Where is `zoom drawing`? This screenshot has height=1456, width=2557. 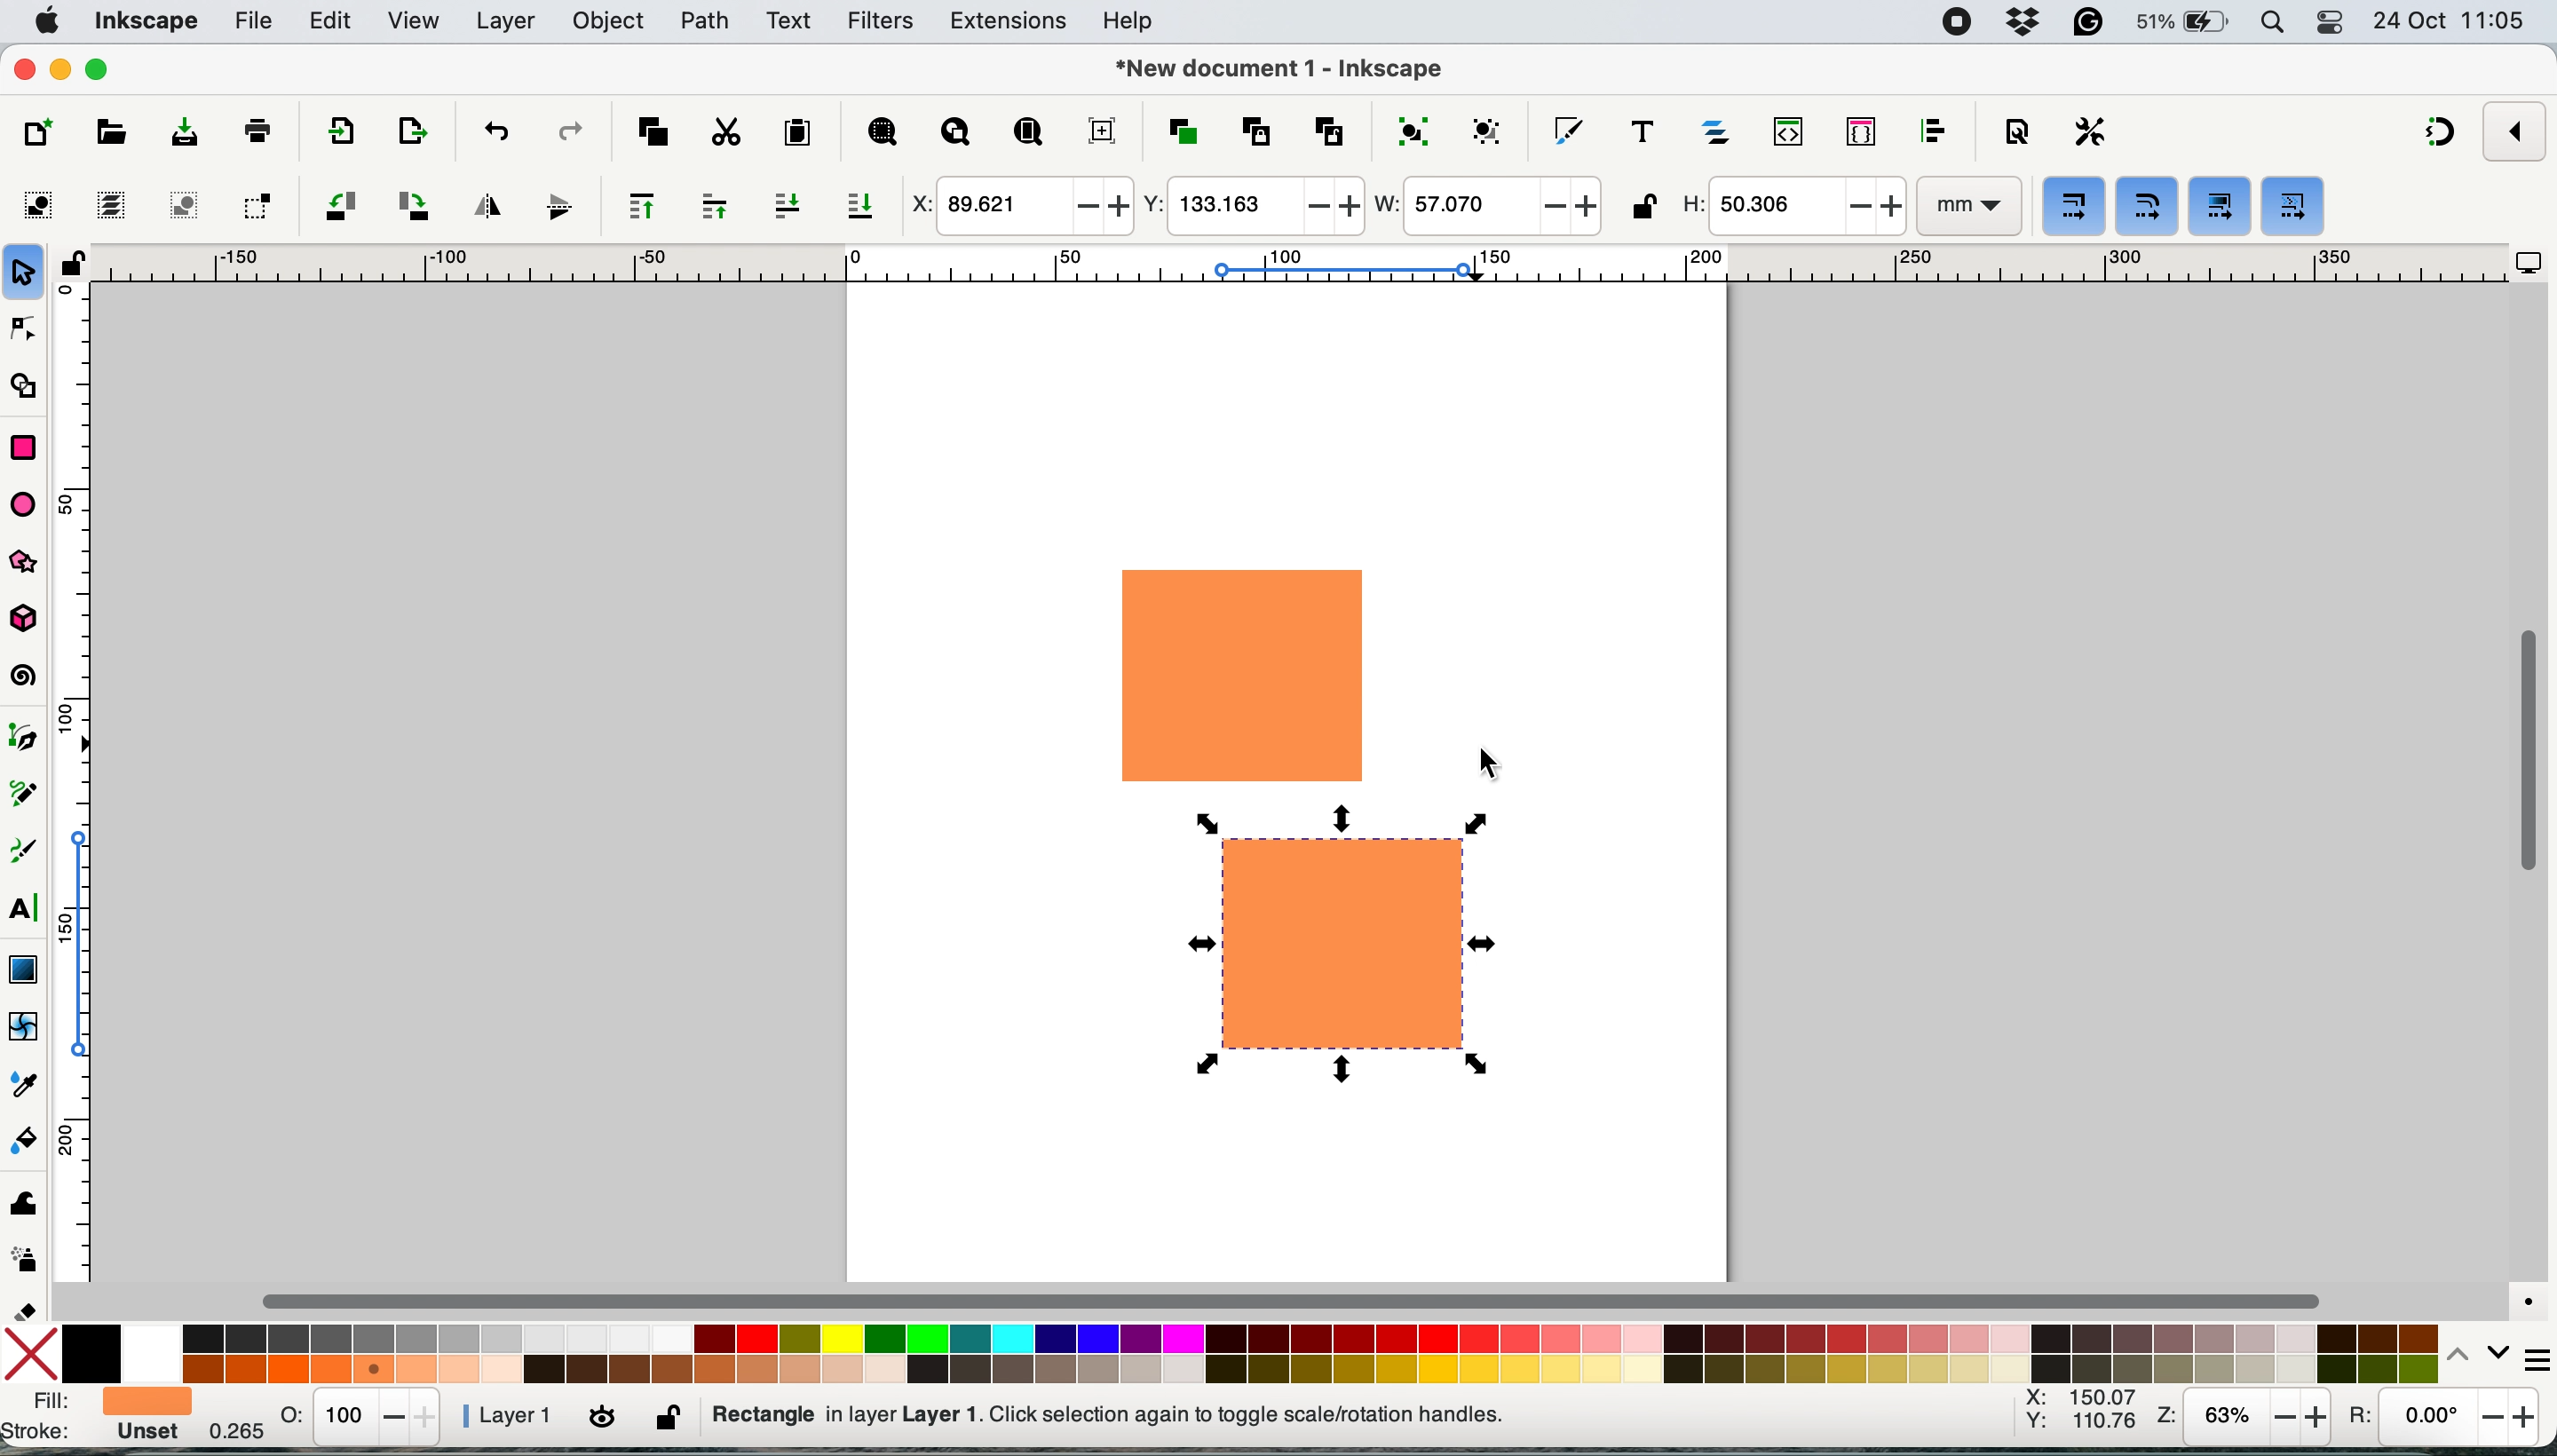
zoom drawing is located at coordinates (956, 135).